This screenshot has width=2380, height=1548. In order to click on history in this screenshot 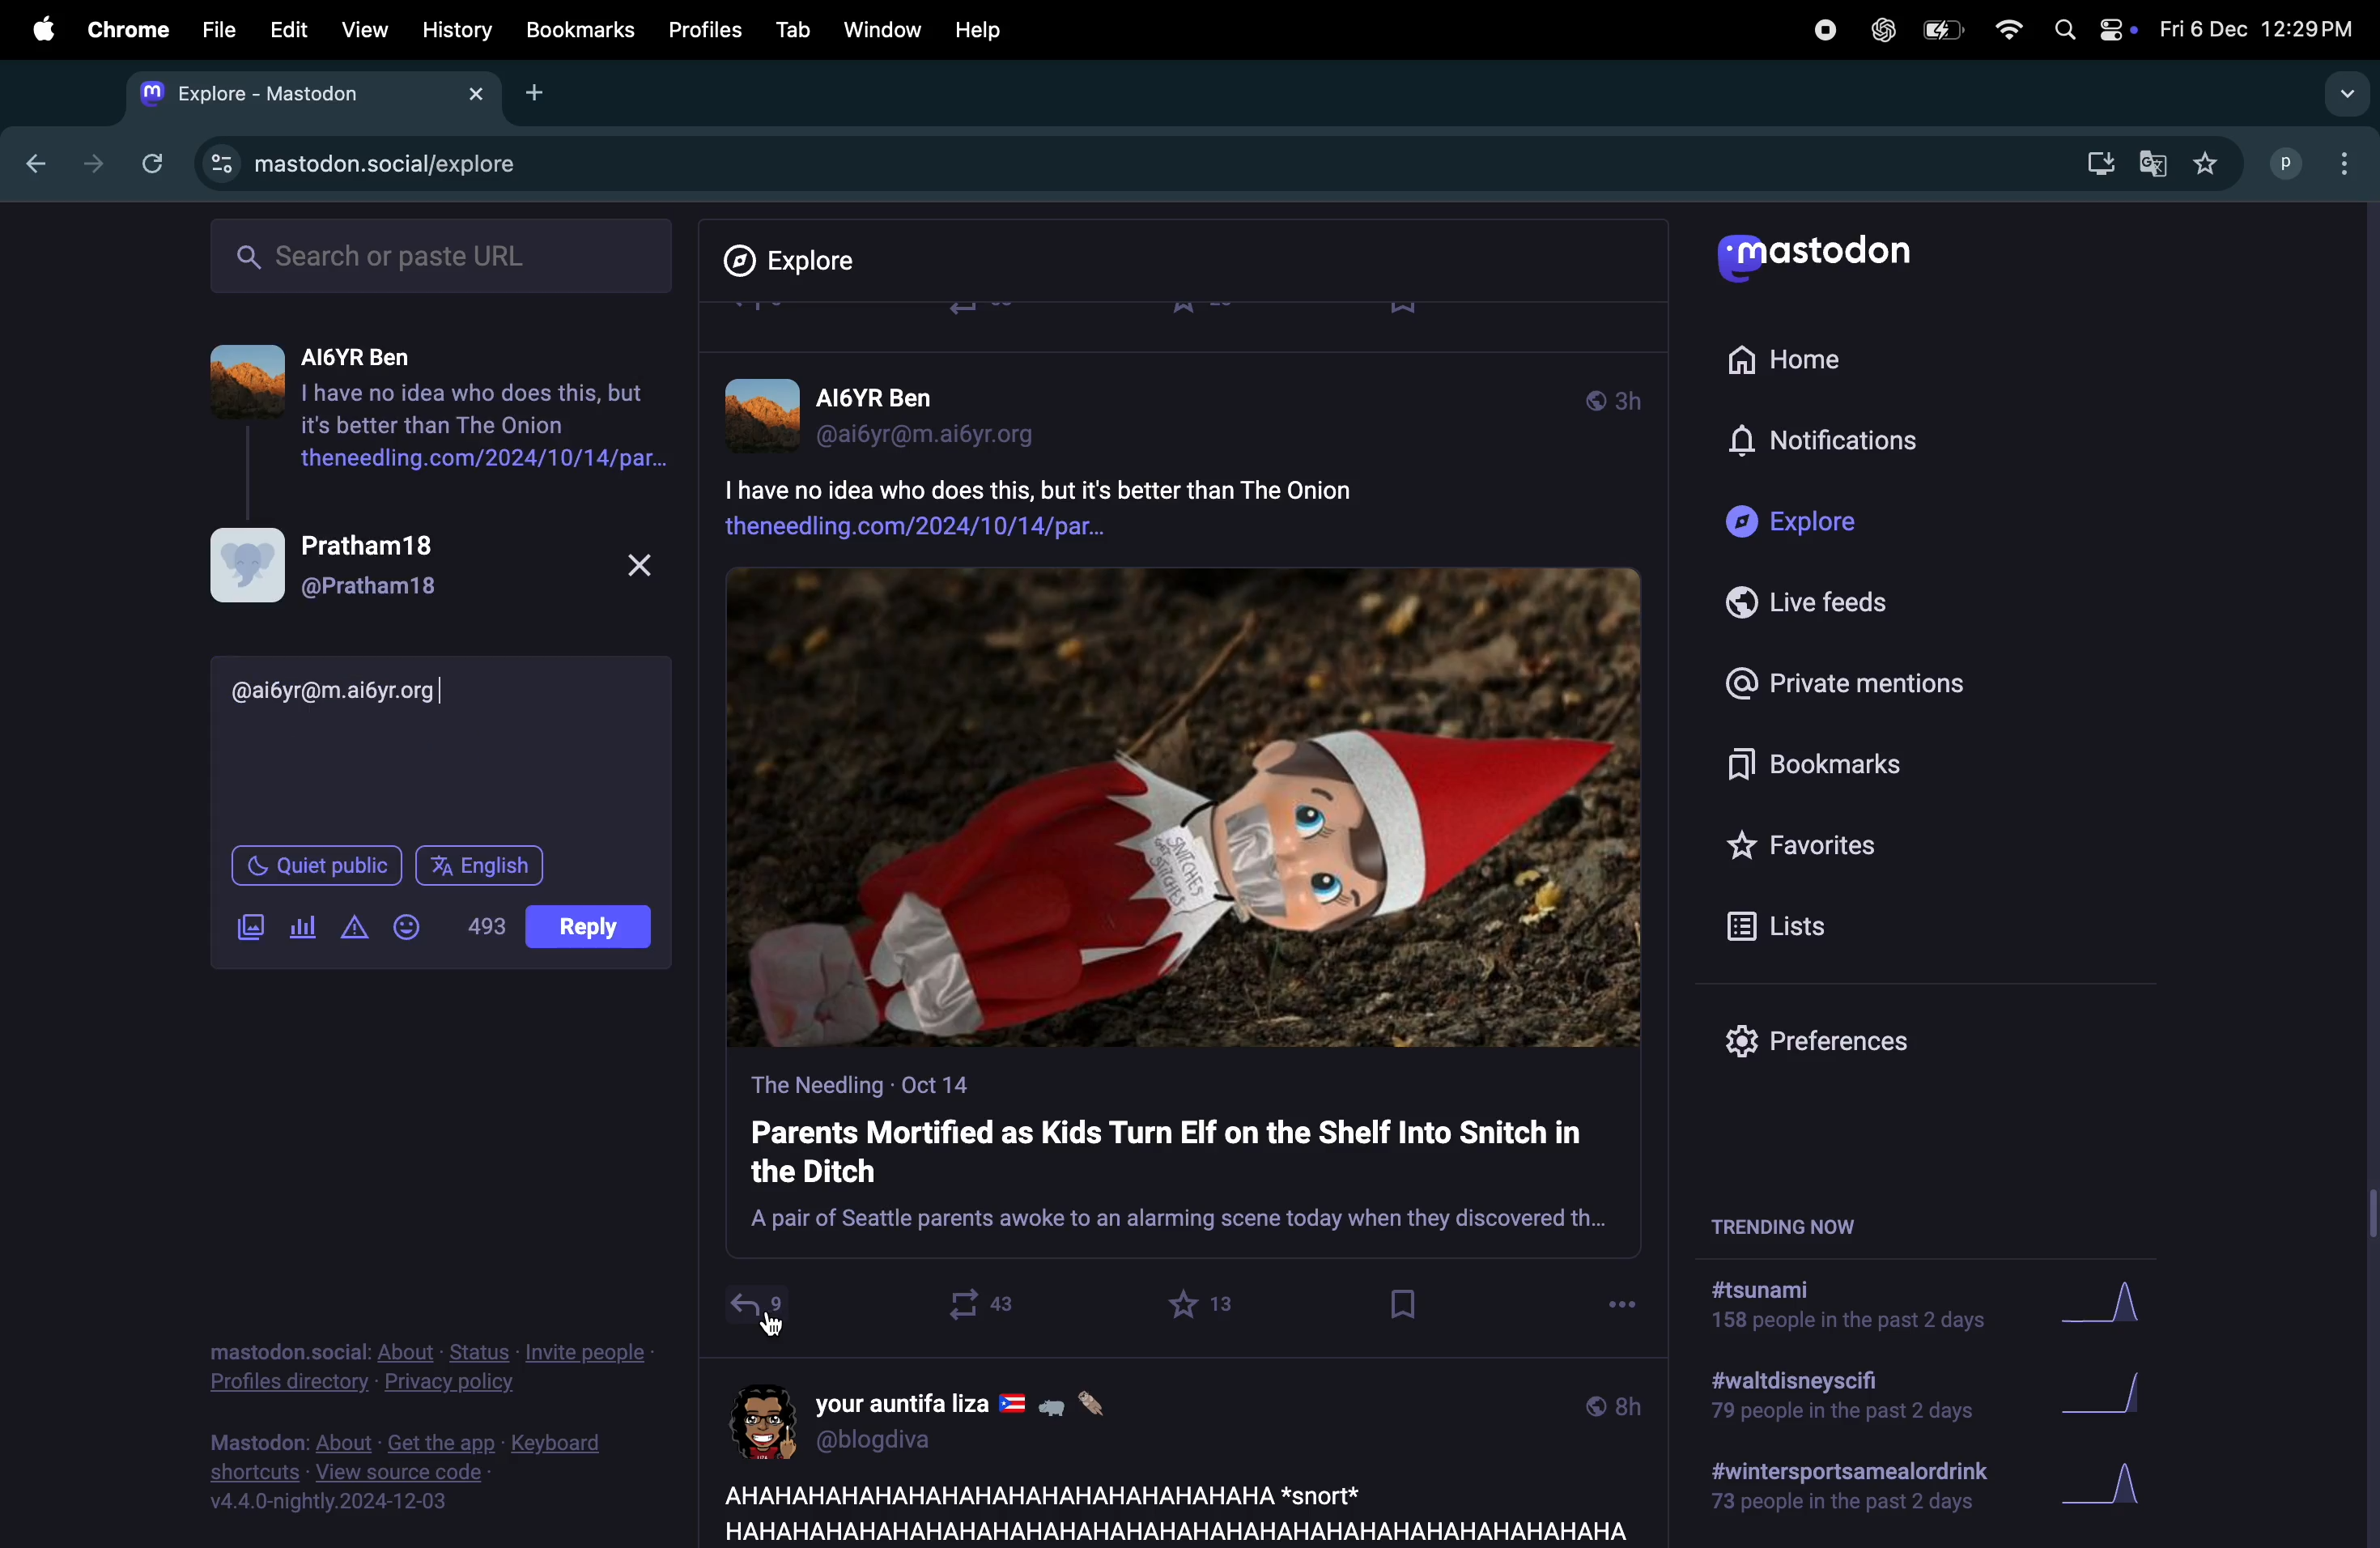, I will do `click(459, 30)`.